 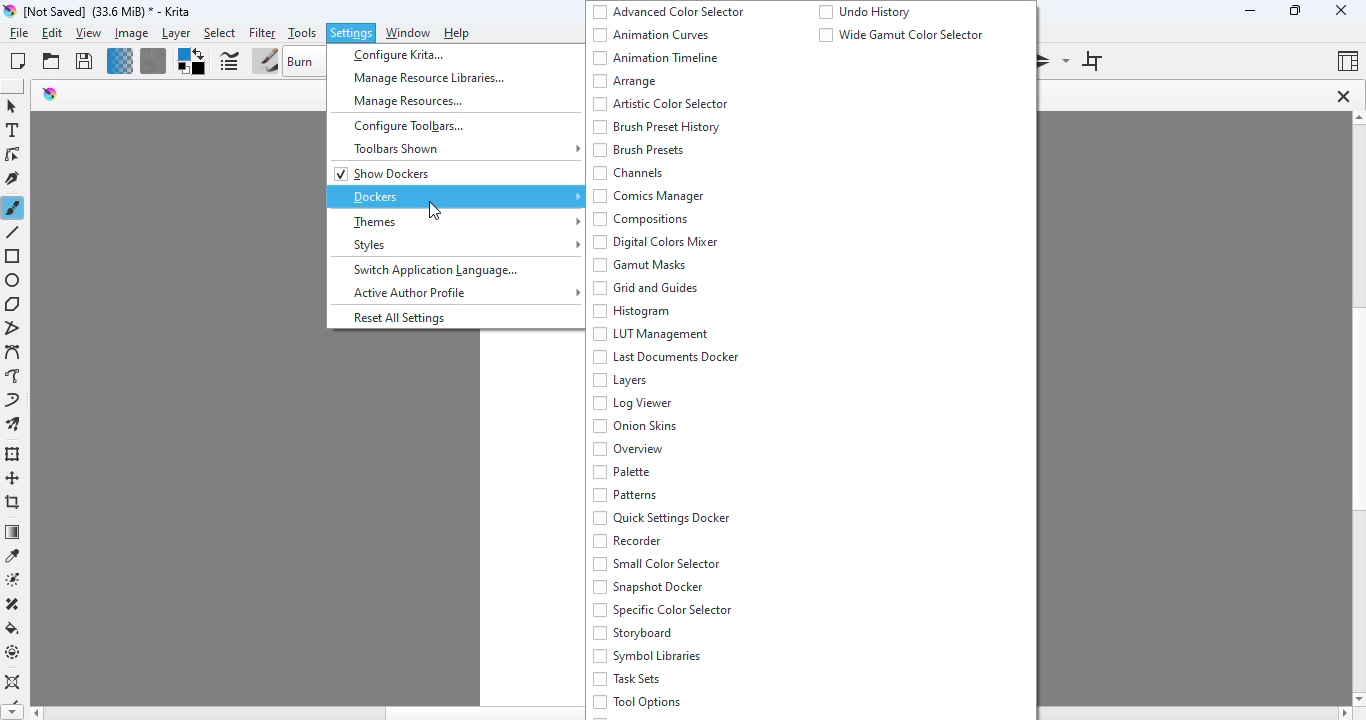 What do you see at coordinates (1357, 118) in the screenshot?
I see `scroll up` at bounding box center [1357, 118].